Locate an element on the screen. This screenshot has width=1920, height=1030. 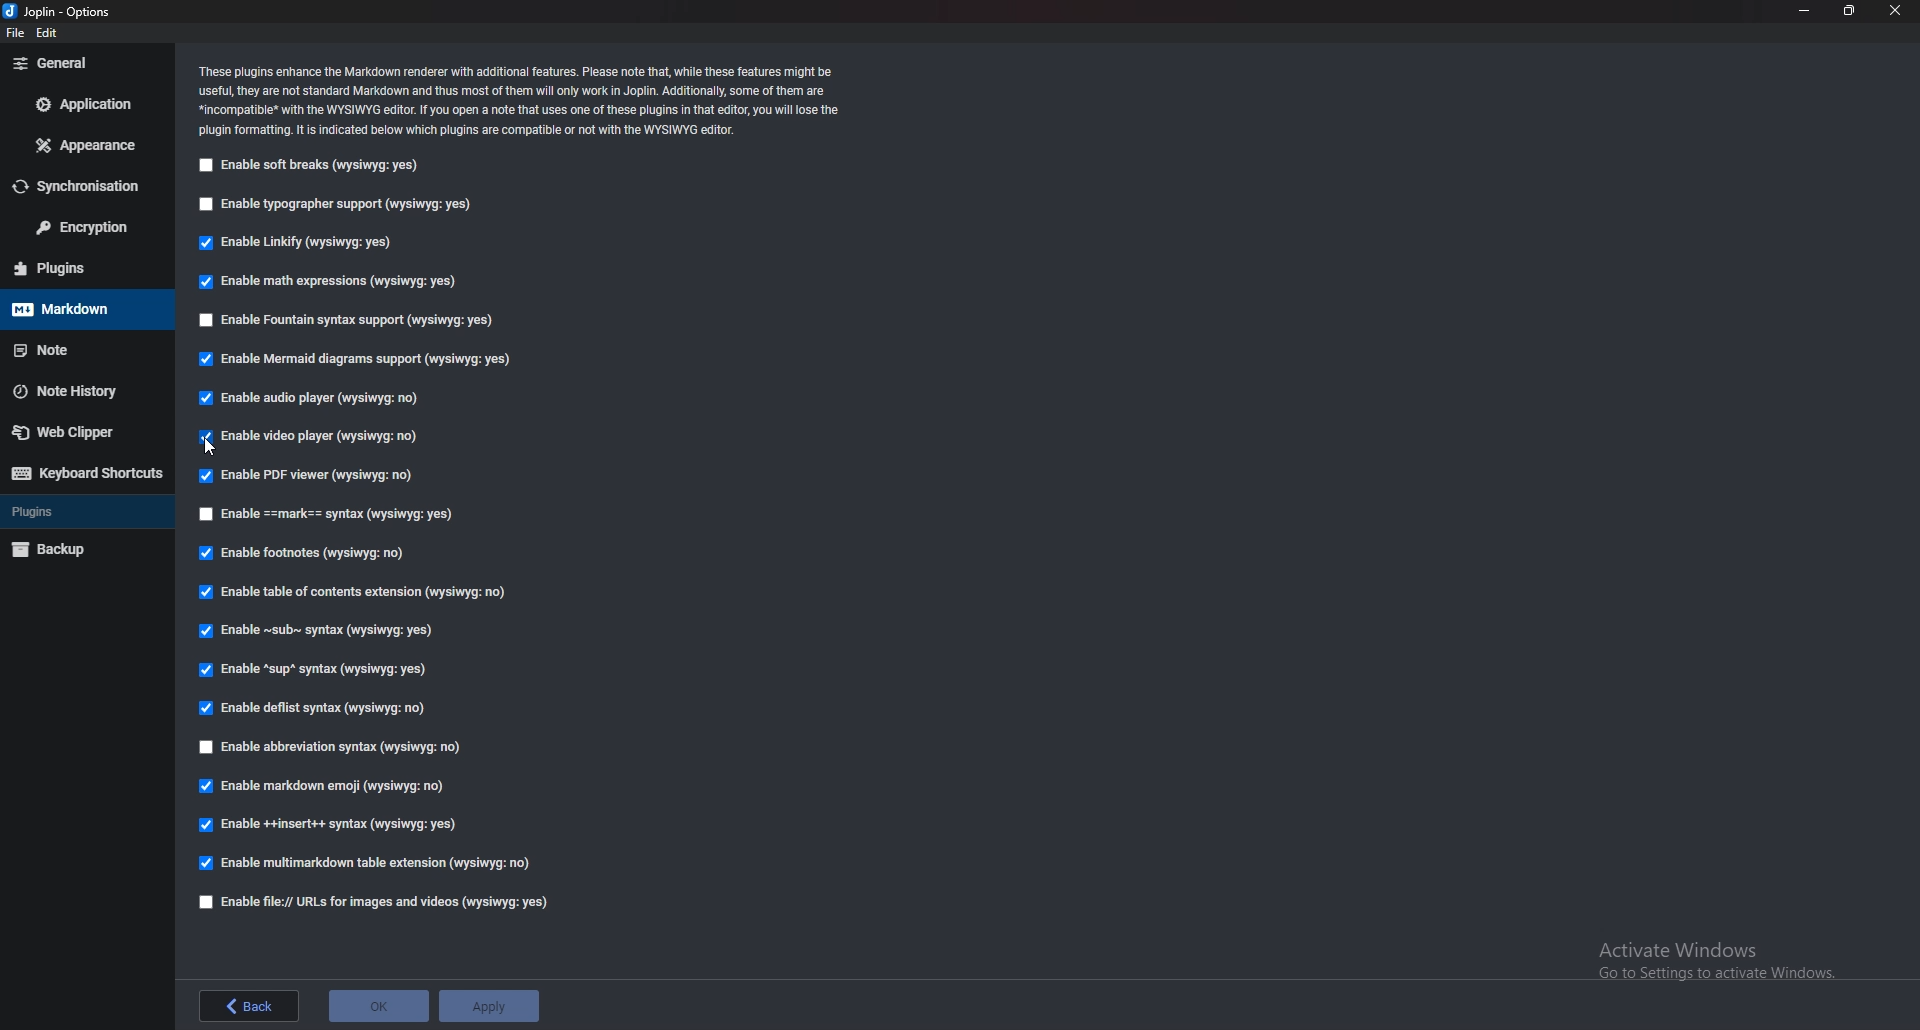
Apply is located at coordinates (489, 1007).